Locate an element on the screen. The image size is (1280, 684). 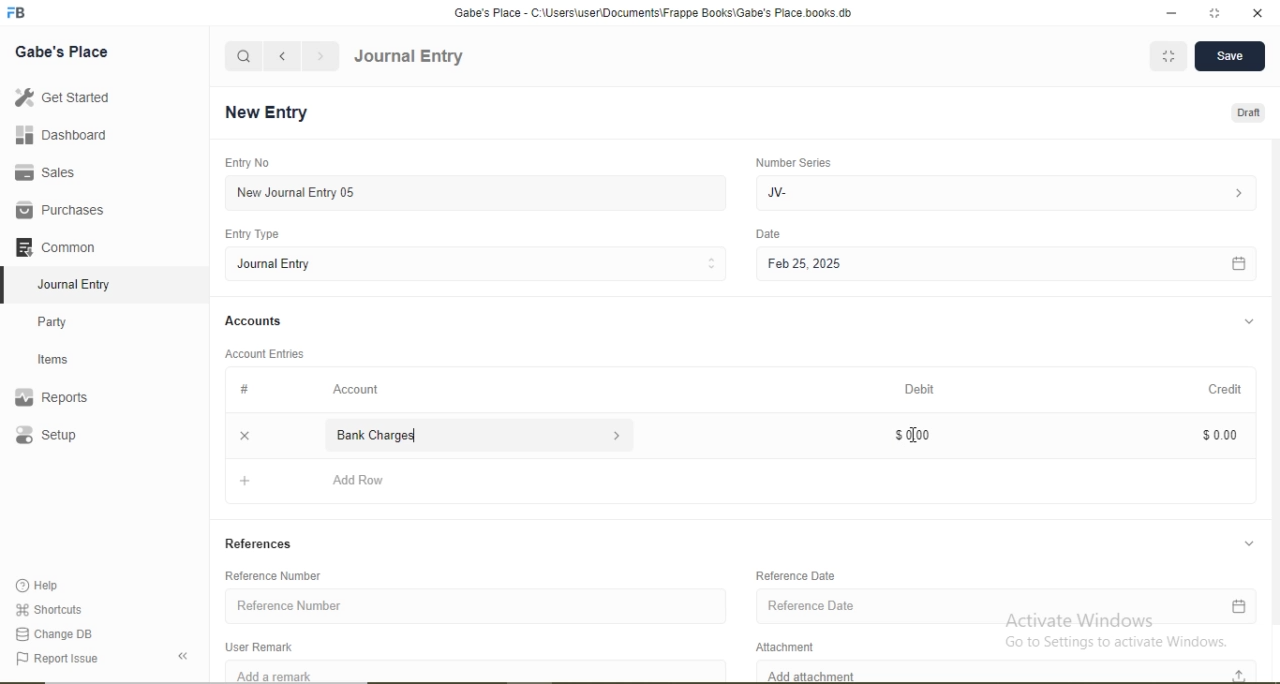
Entry Type is located at coordinates (254, 234).